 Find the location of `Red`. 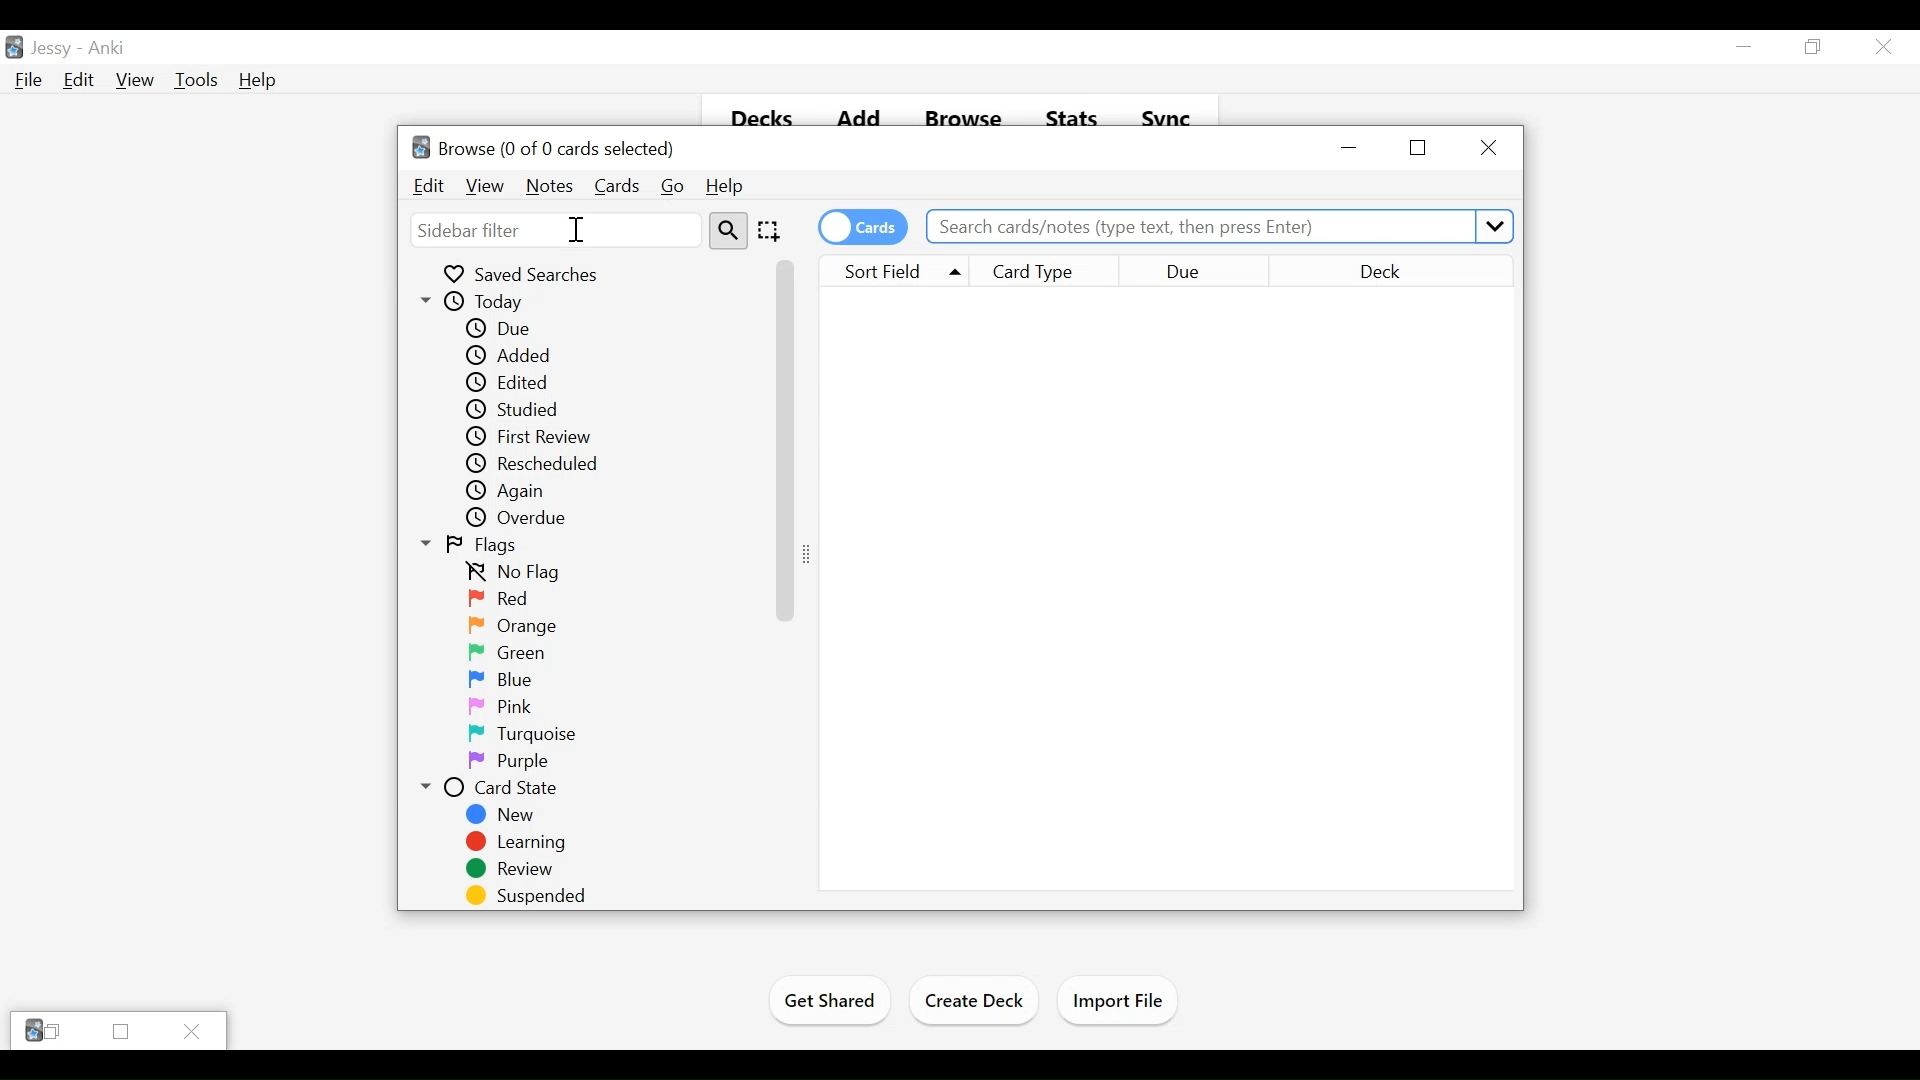

Red is located at coordinates (499, 598).